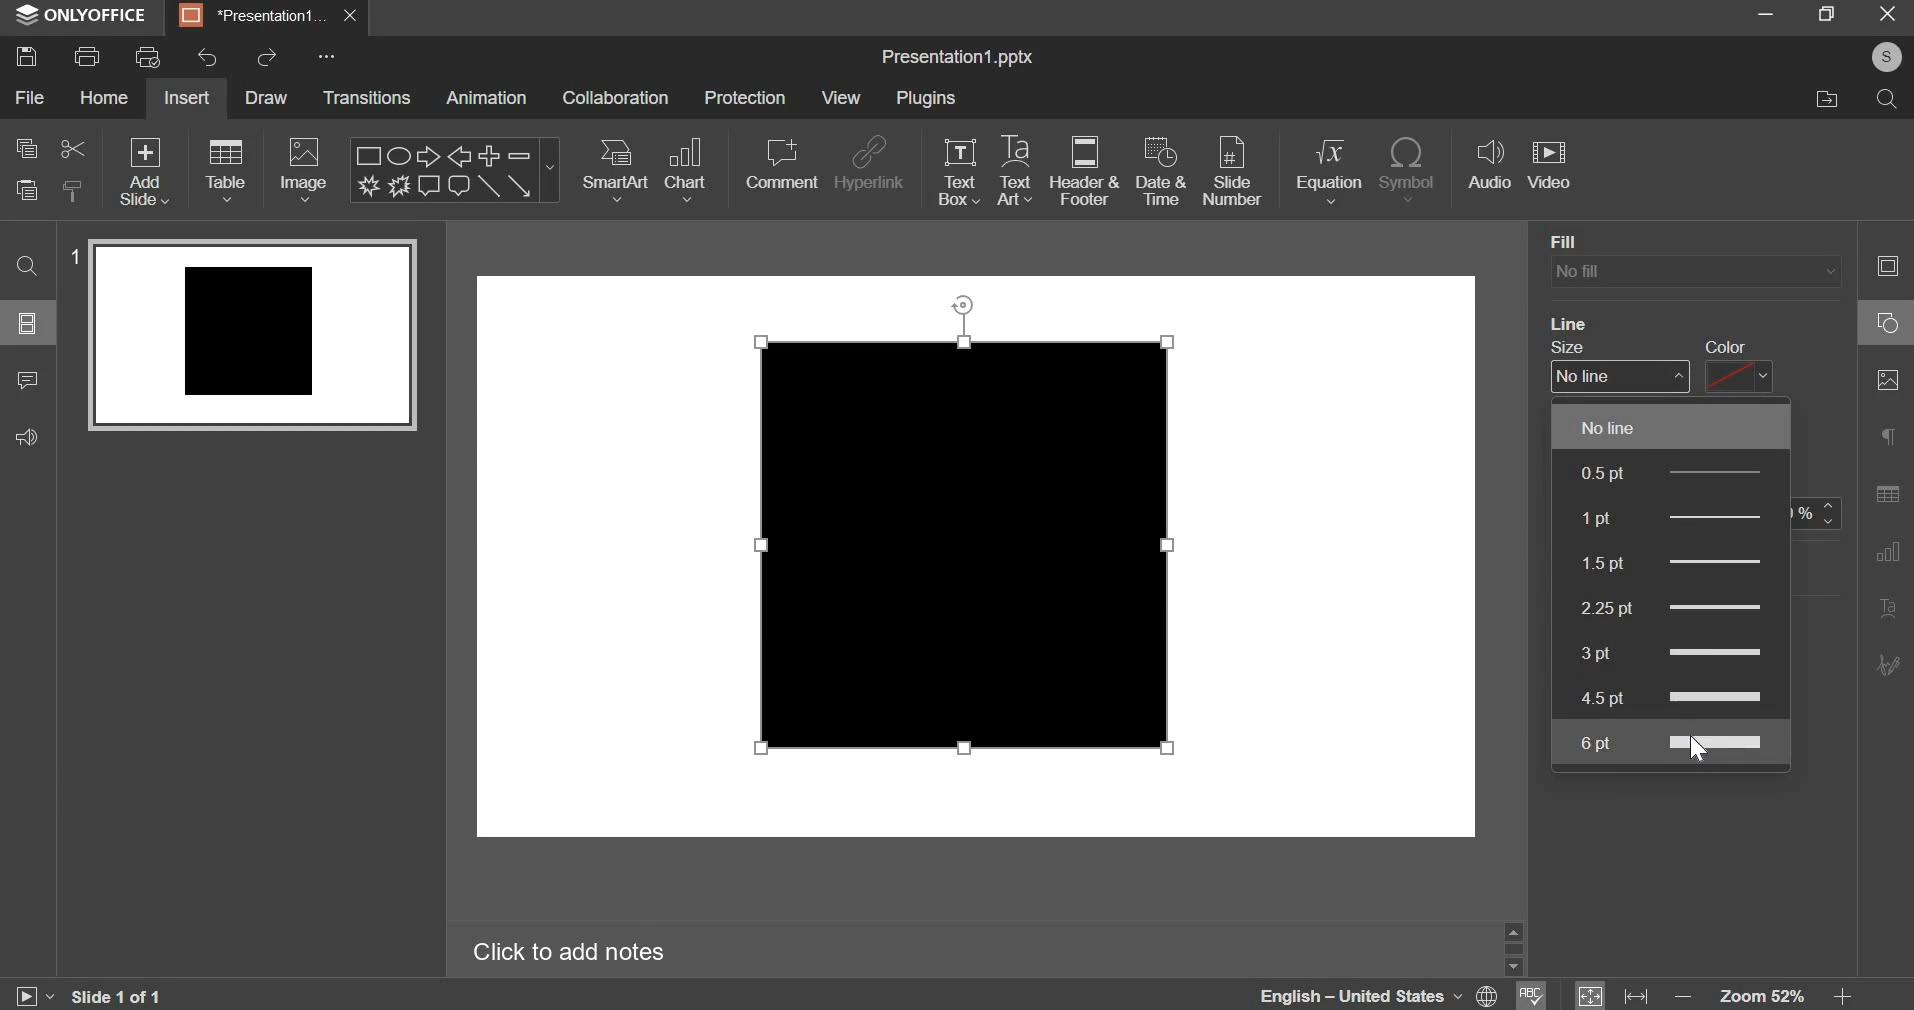  Describe the element at coordinates (431, 156) in the screenshot. I see `Arrow` at that location.